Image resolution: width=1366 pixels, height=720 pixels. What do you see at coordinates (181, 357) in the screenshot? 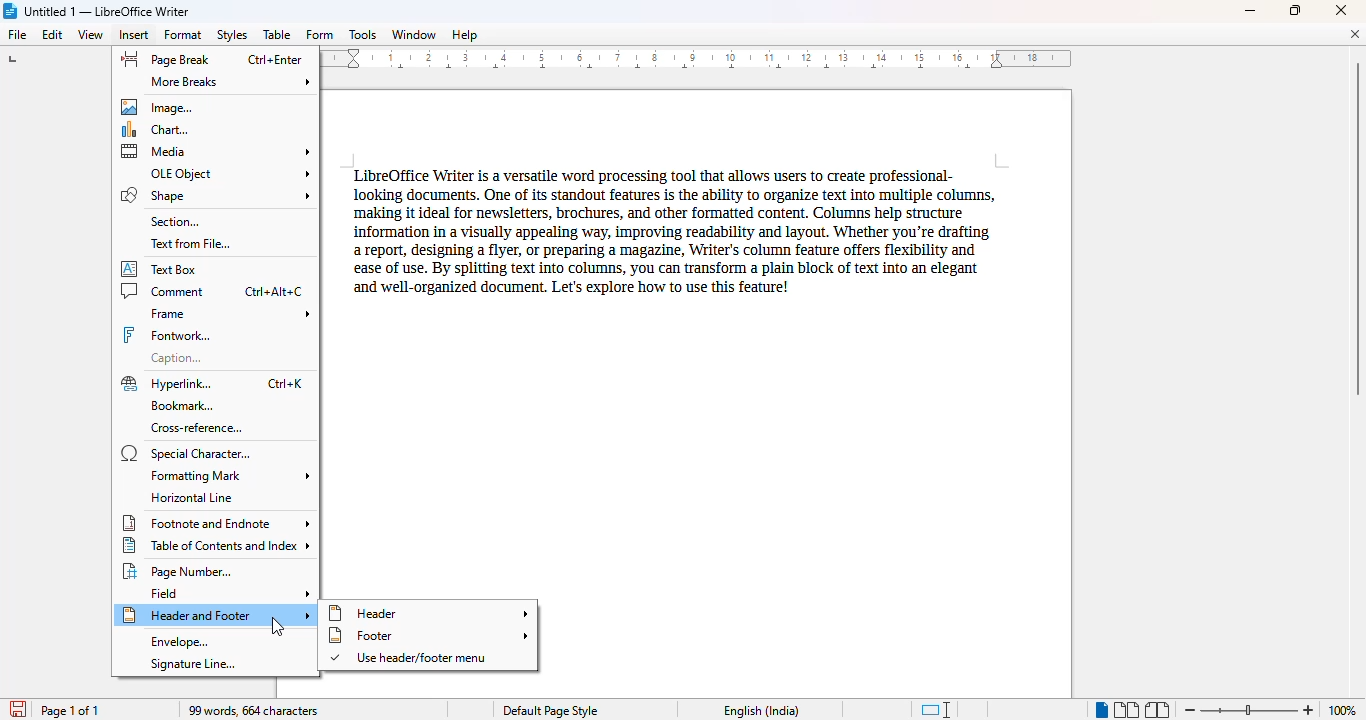
I see `caption` at bounding box center [181, 357].